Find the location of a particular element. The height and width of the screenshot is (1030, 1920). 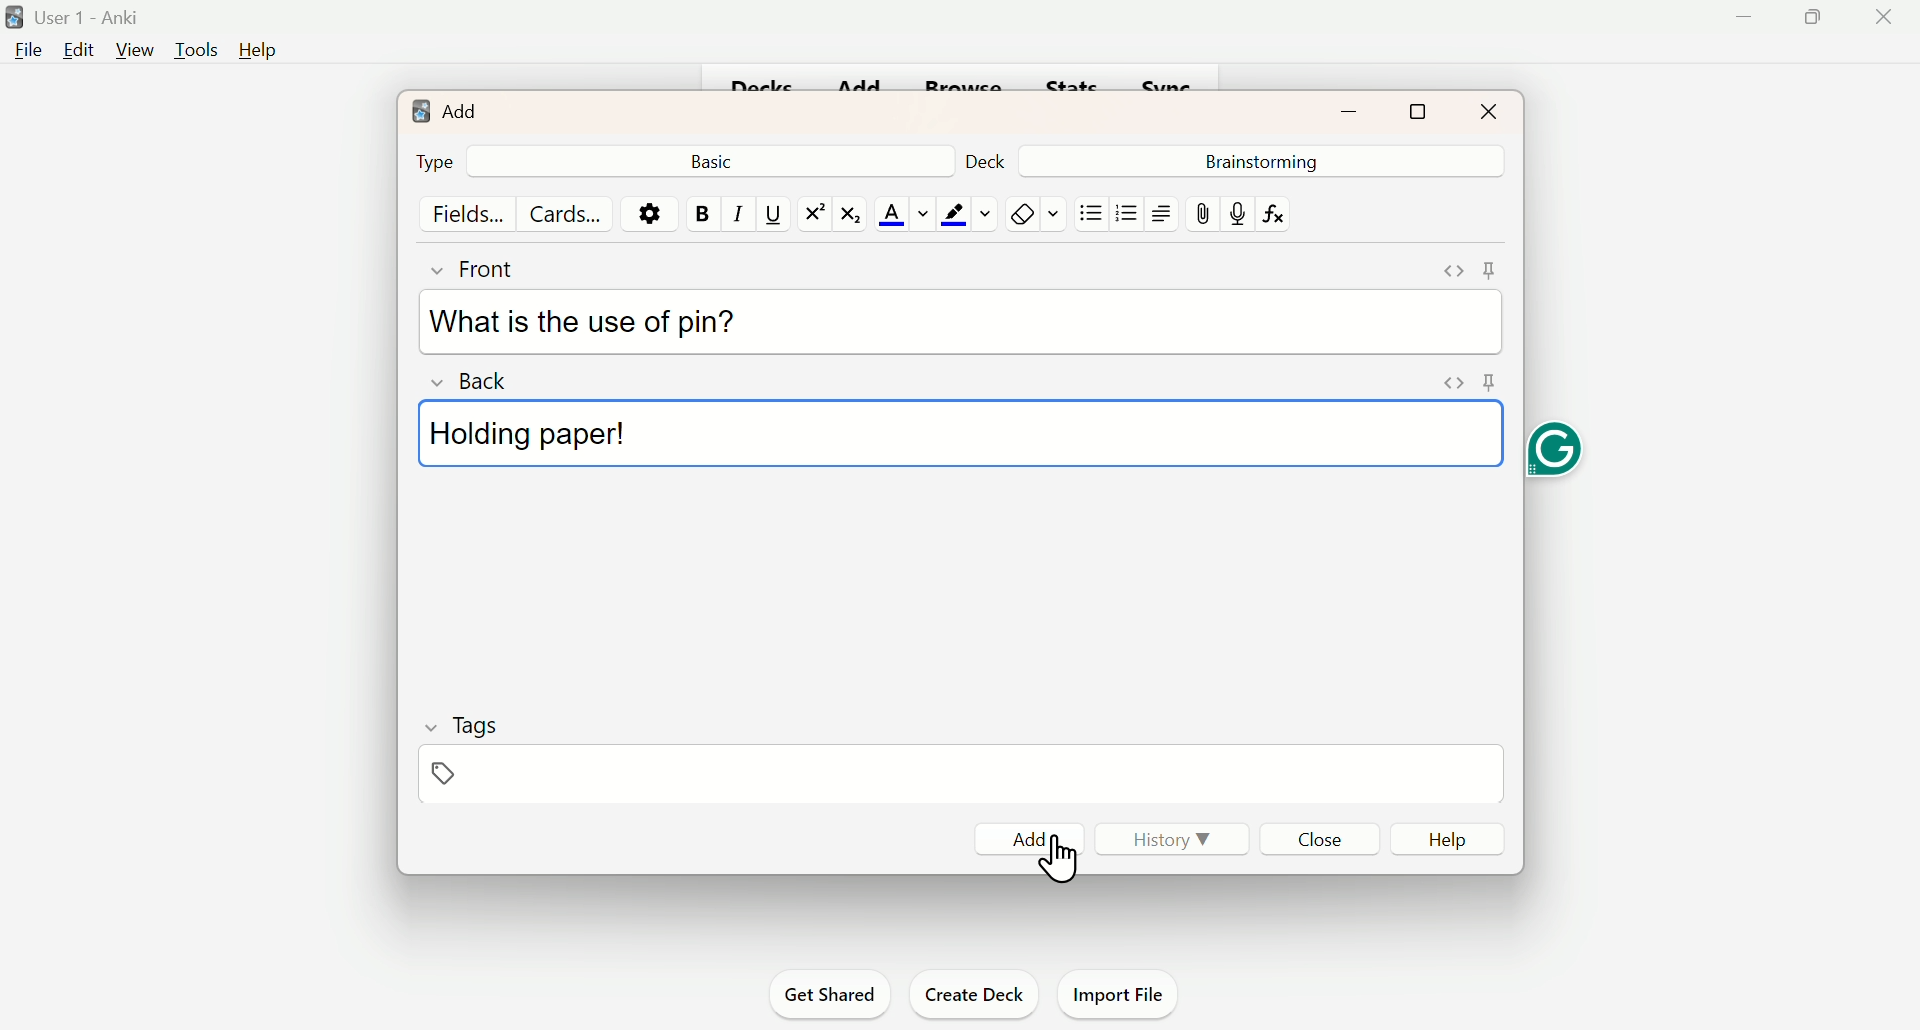

 is located at coordinates (1198, 212).